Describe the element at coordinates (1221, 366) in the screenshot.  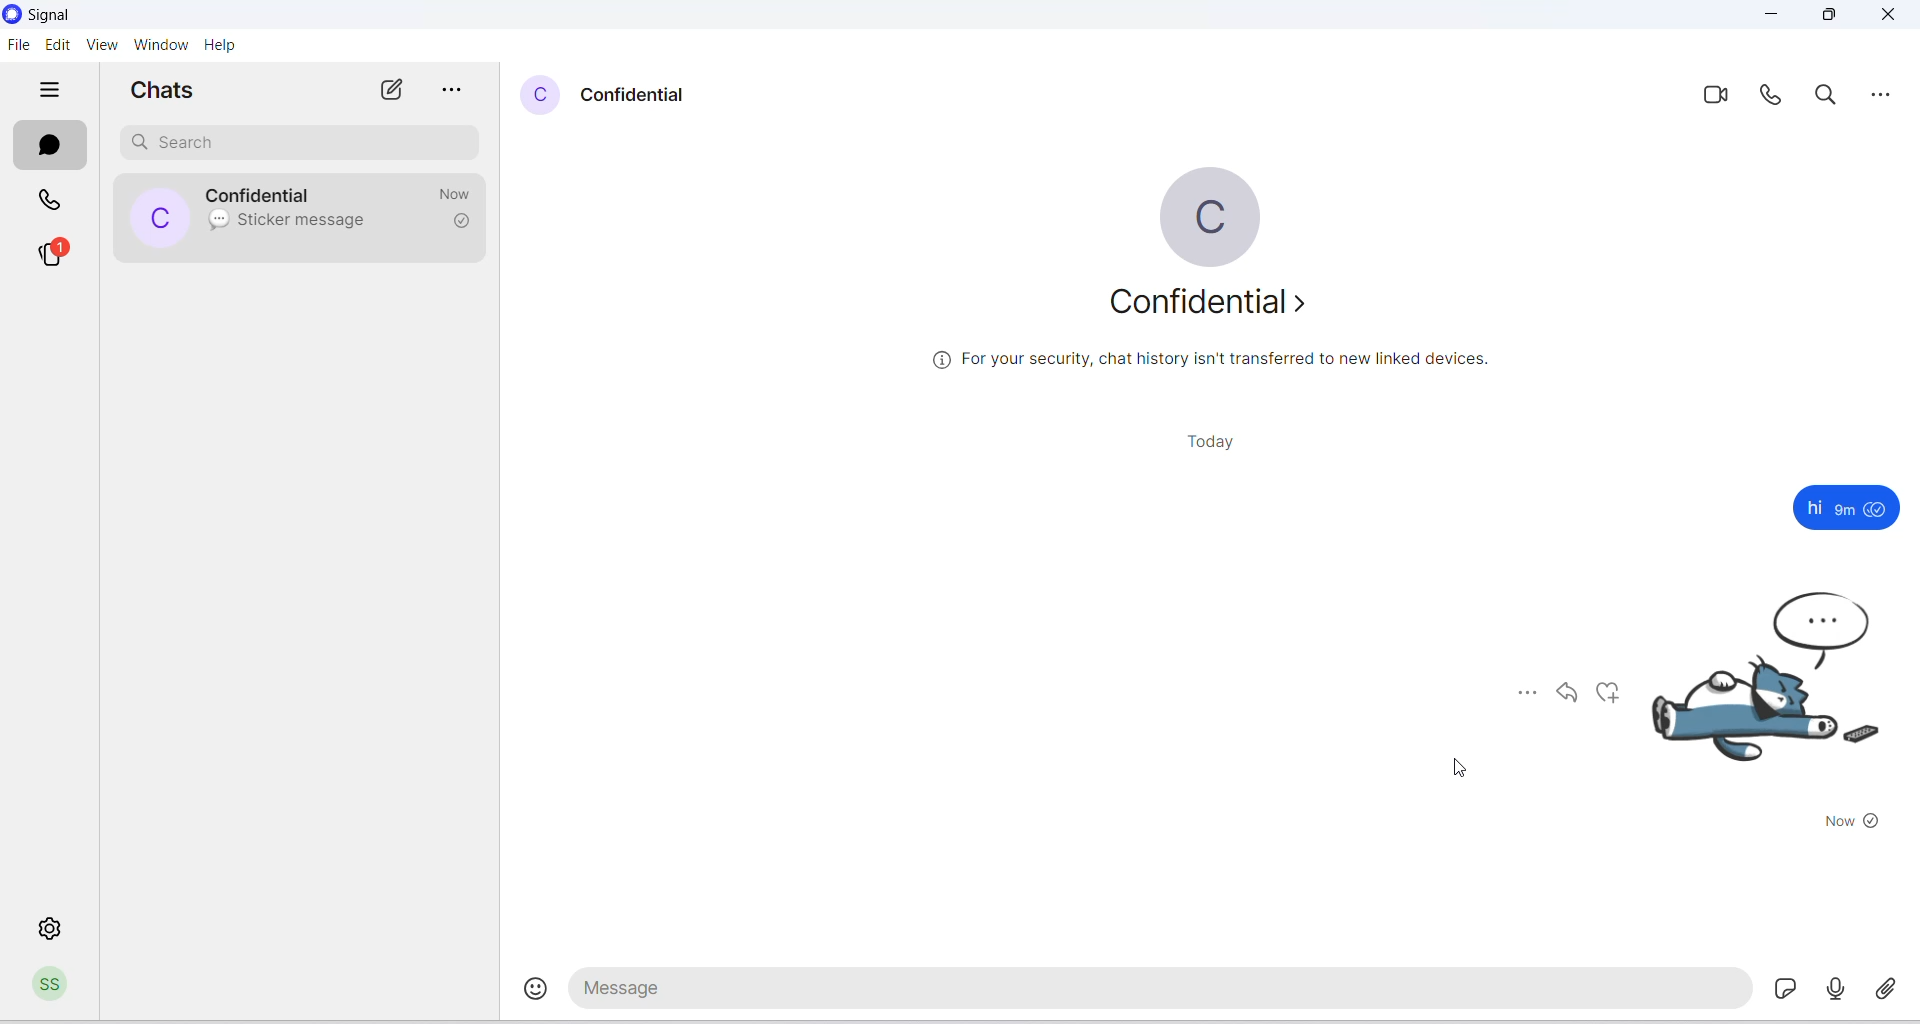
I see `security related text` at that location.